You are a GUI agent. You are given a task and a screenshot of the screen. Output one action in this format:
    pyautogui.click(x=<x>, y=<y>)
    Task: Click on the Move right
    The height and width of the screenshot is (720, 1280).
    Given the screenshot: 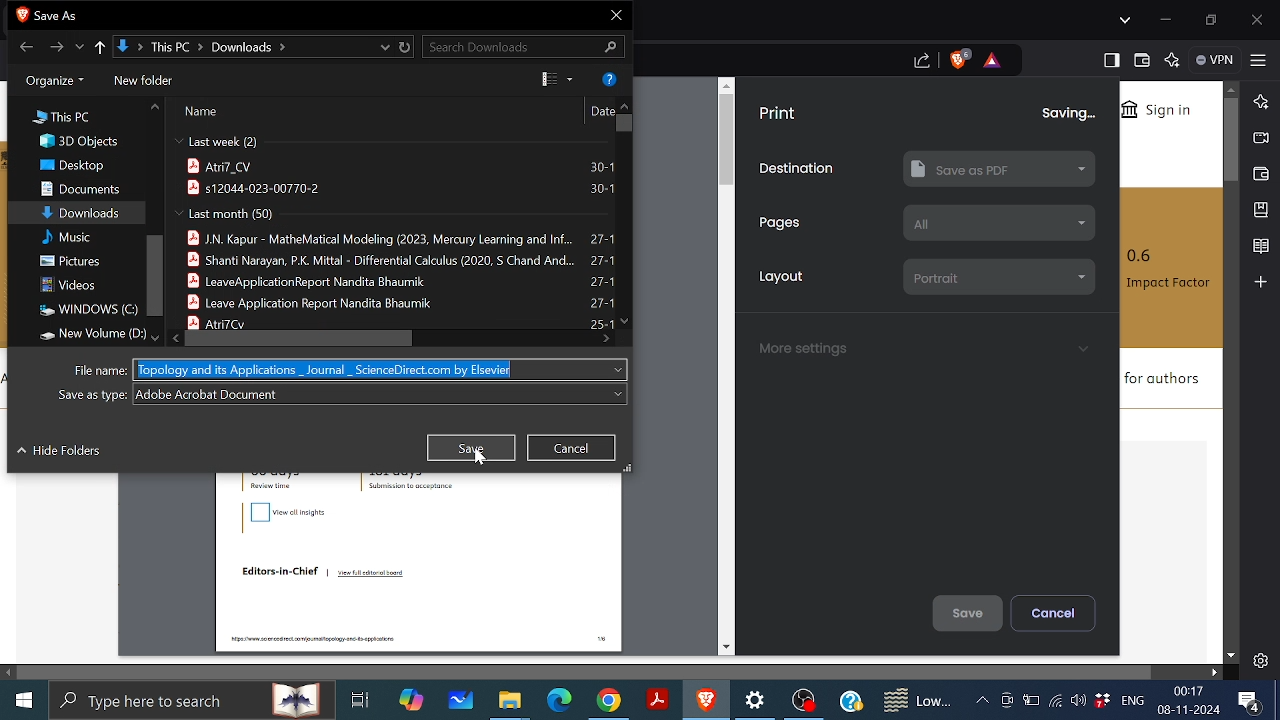 What is the action you would take?
    pyautogui.click(x=606, y=339)
    